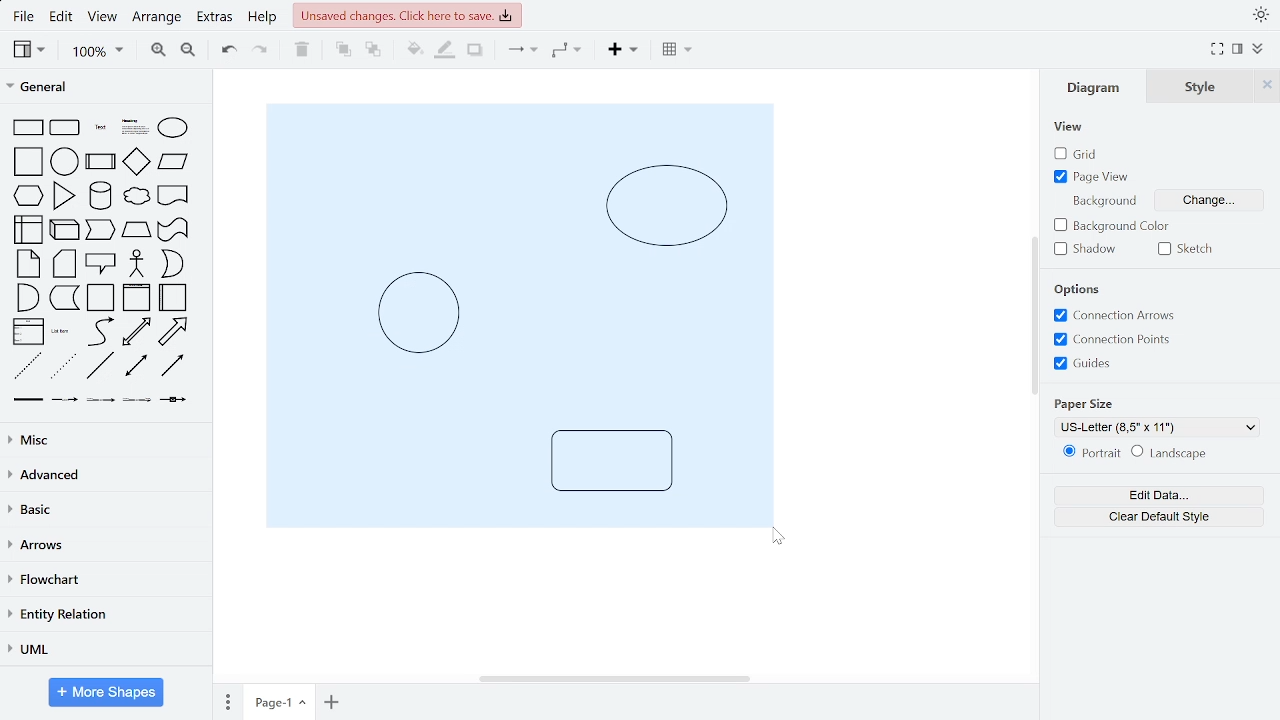  What do you see at coordinates (614, 677) in the screenshot?
I see `horizontal scrollbar` at bounding box center [614, 677].